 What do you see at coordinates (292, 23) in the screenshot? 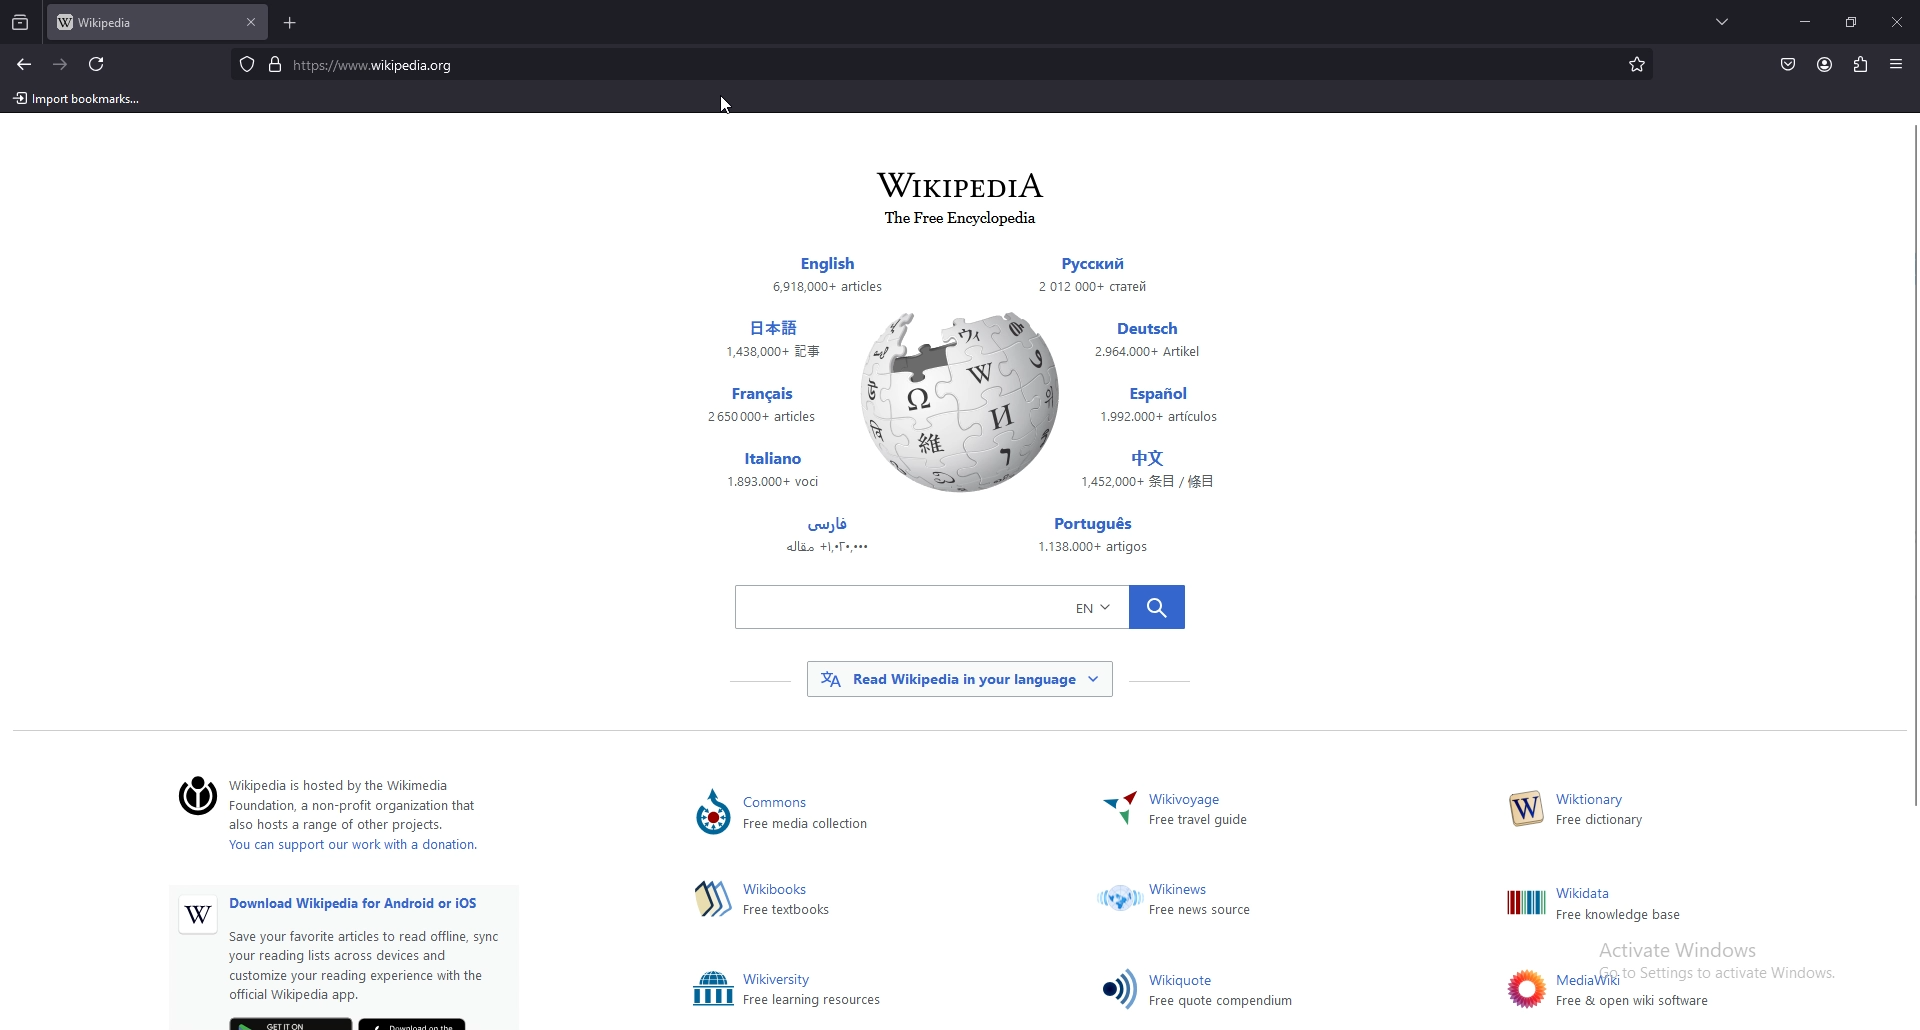
I see `add tab` at bounding box center [292, 23].